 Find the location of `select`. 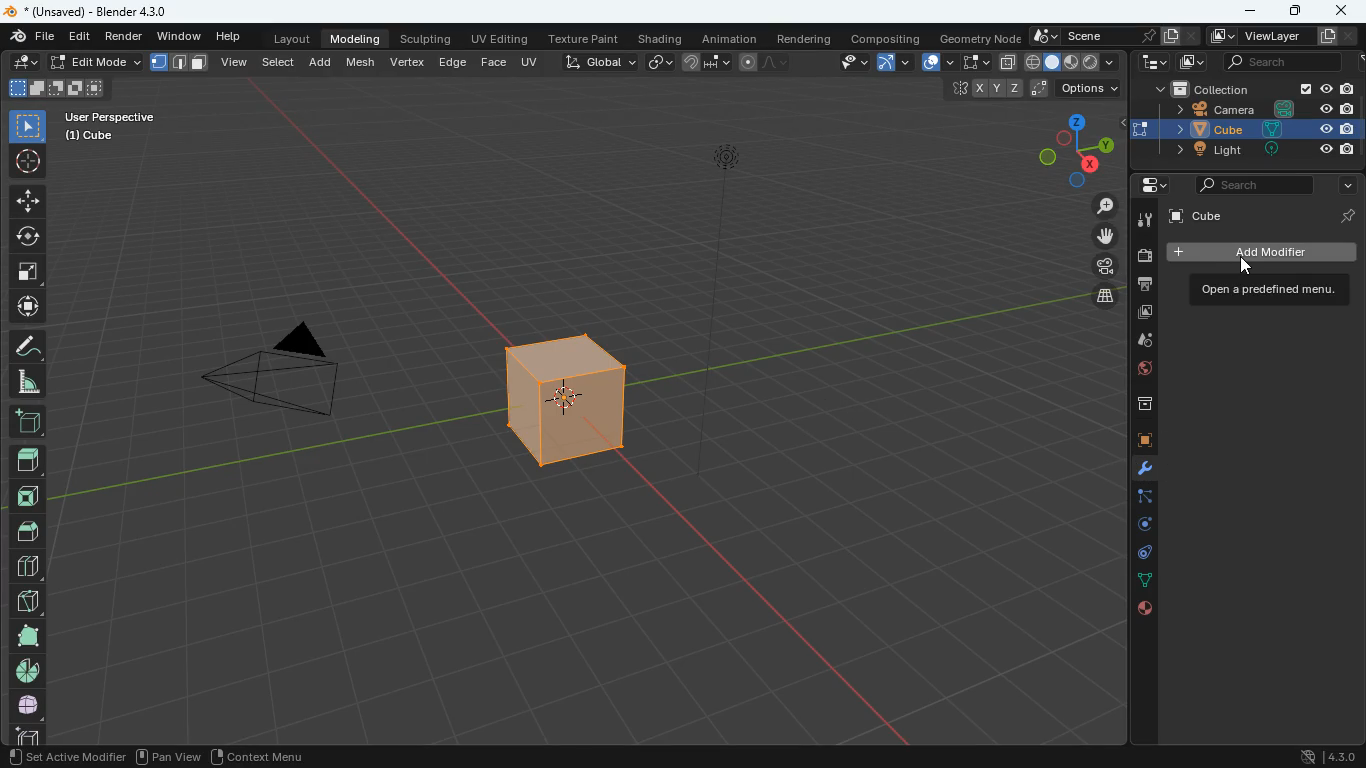

select is located at coordinates (282, 61).